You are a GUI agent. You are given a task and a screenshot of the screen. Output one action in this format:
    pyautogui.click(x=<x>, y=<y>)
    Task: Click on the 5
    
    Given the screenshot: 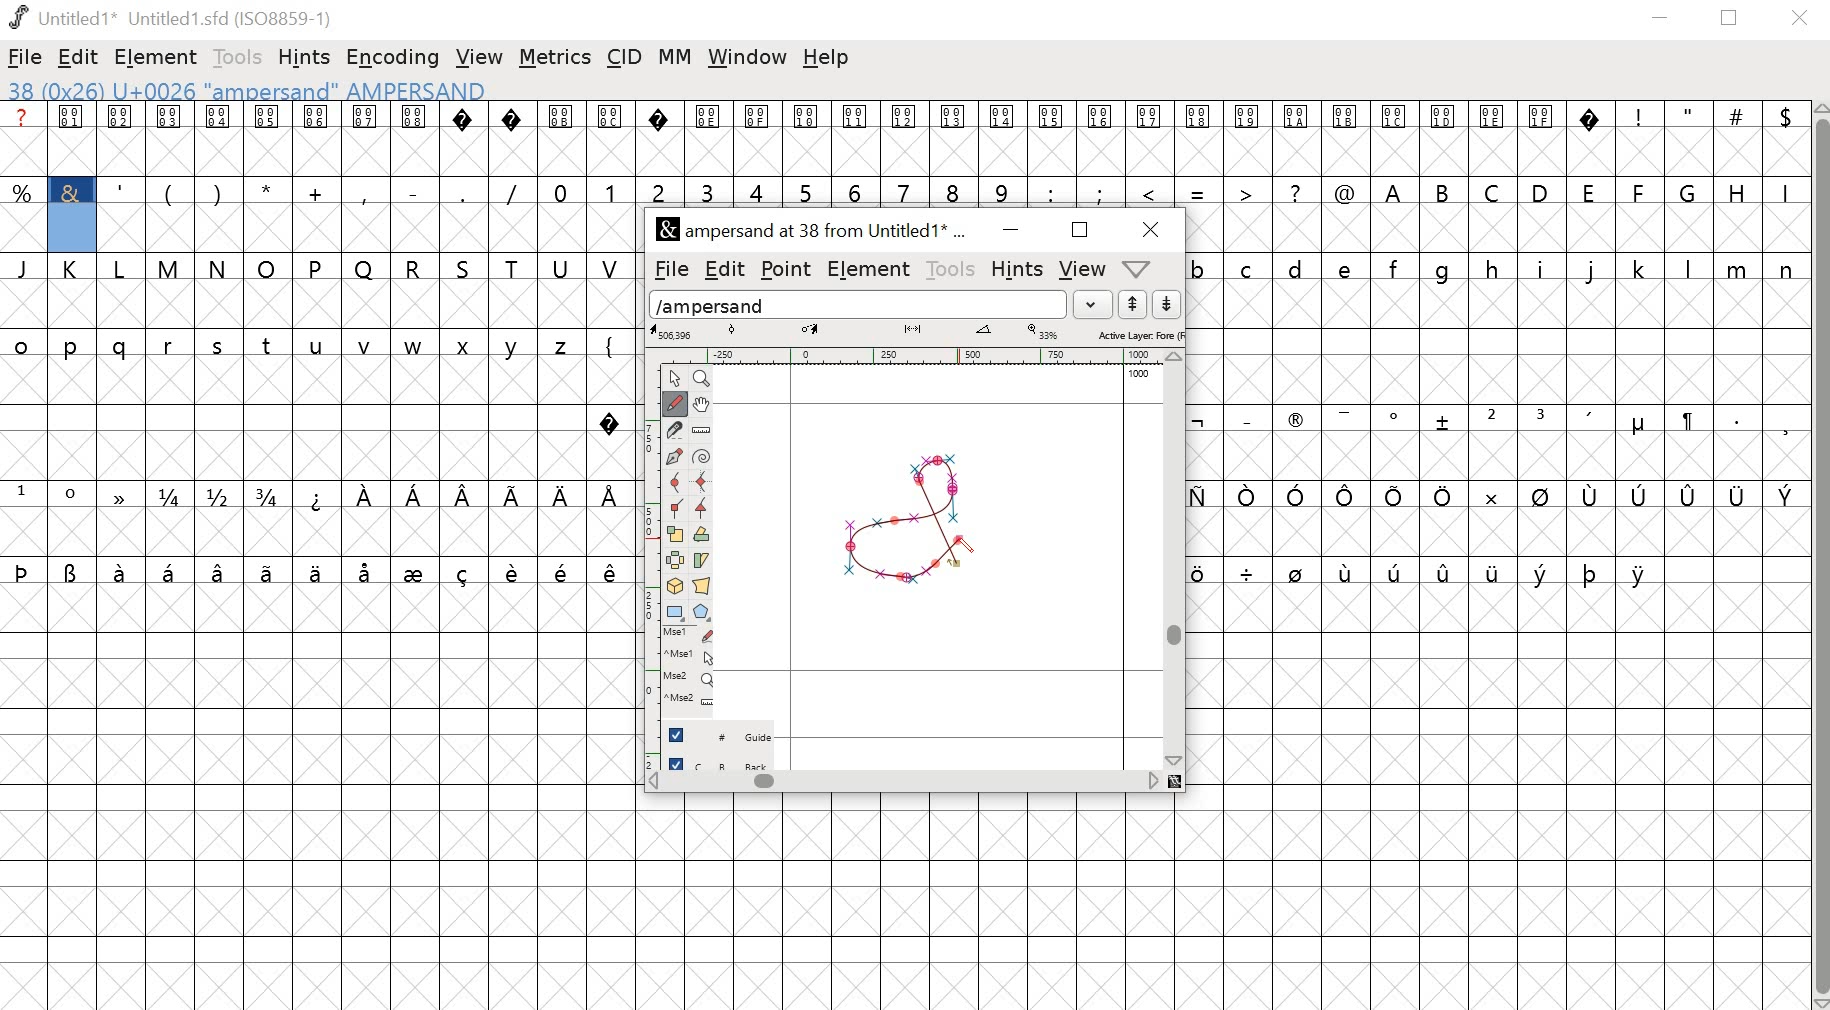 What is the action you would take?
    pyautogui.click(x=806, y=192)
    